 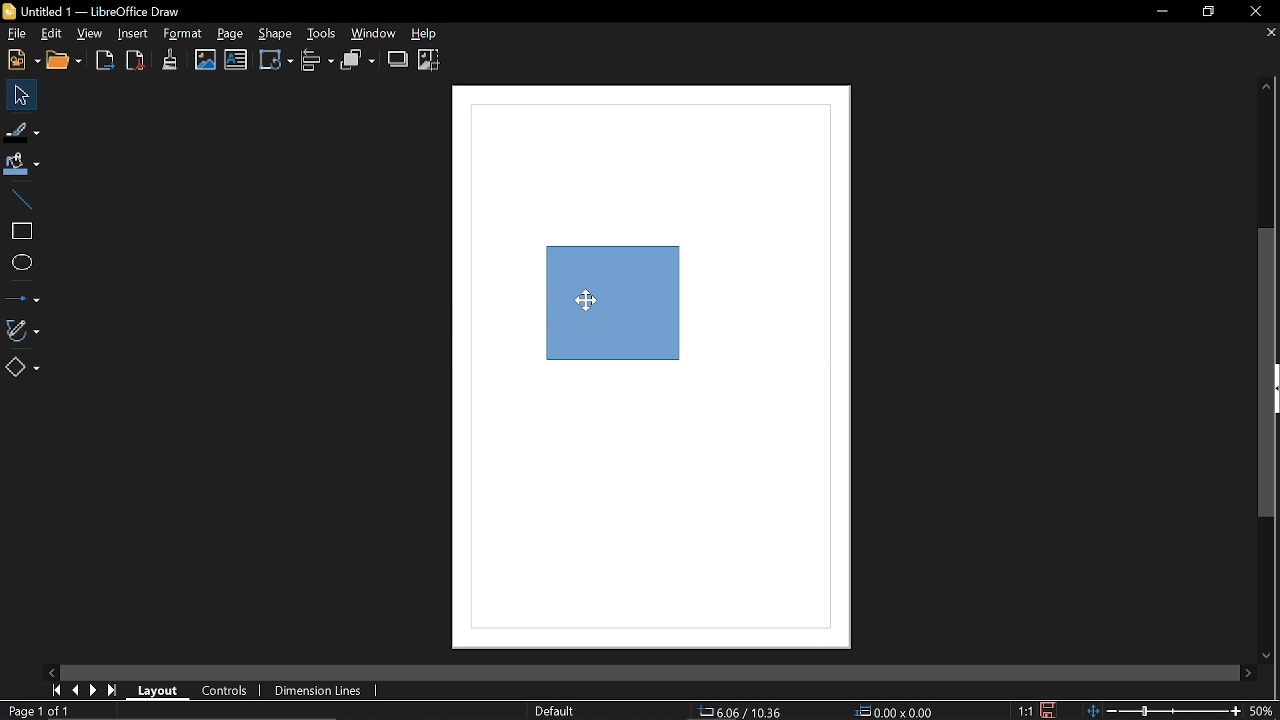 I want to click on Help, so click(x=432, y=33).